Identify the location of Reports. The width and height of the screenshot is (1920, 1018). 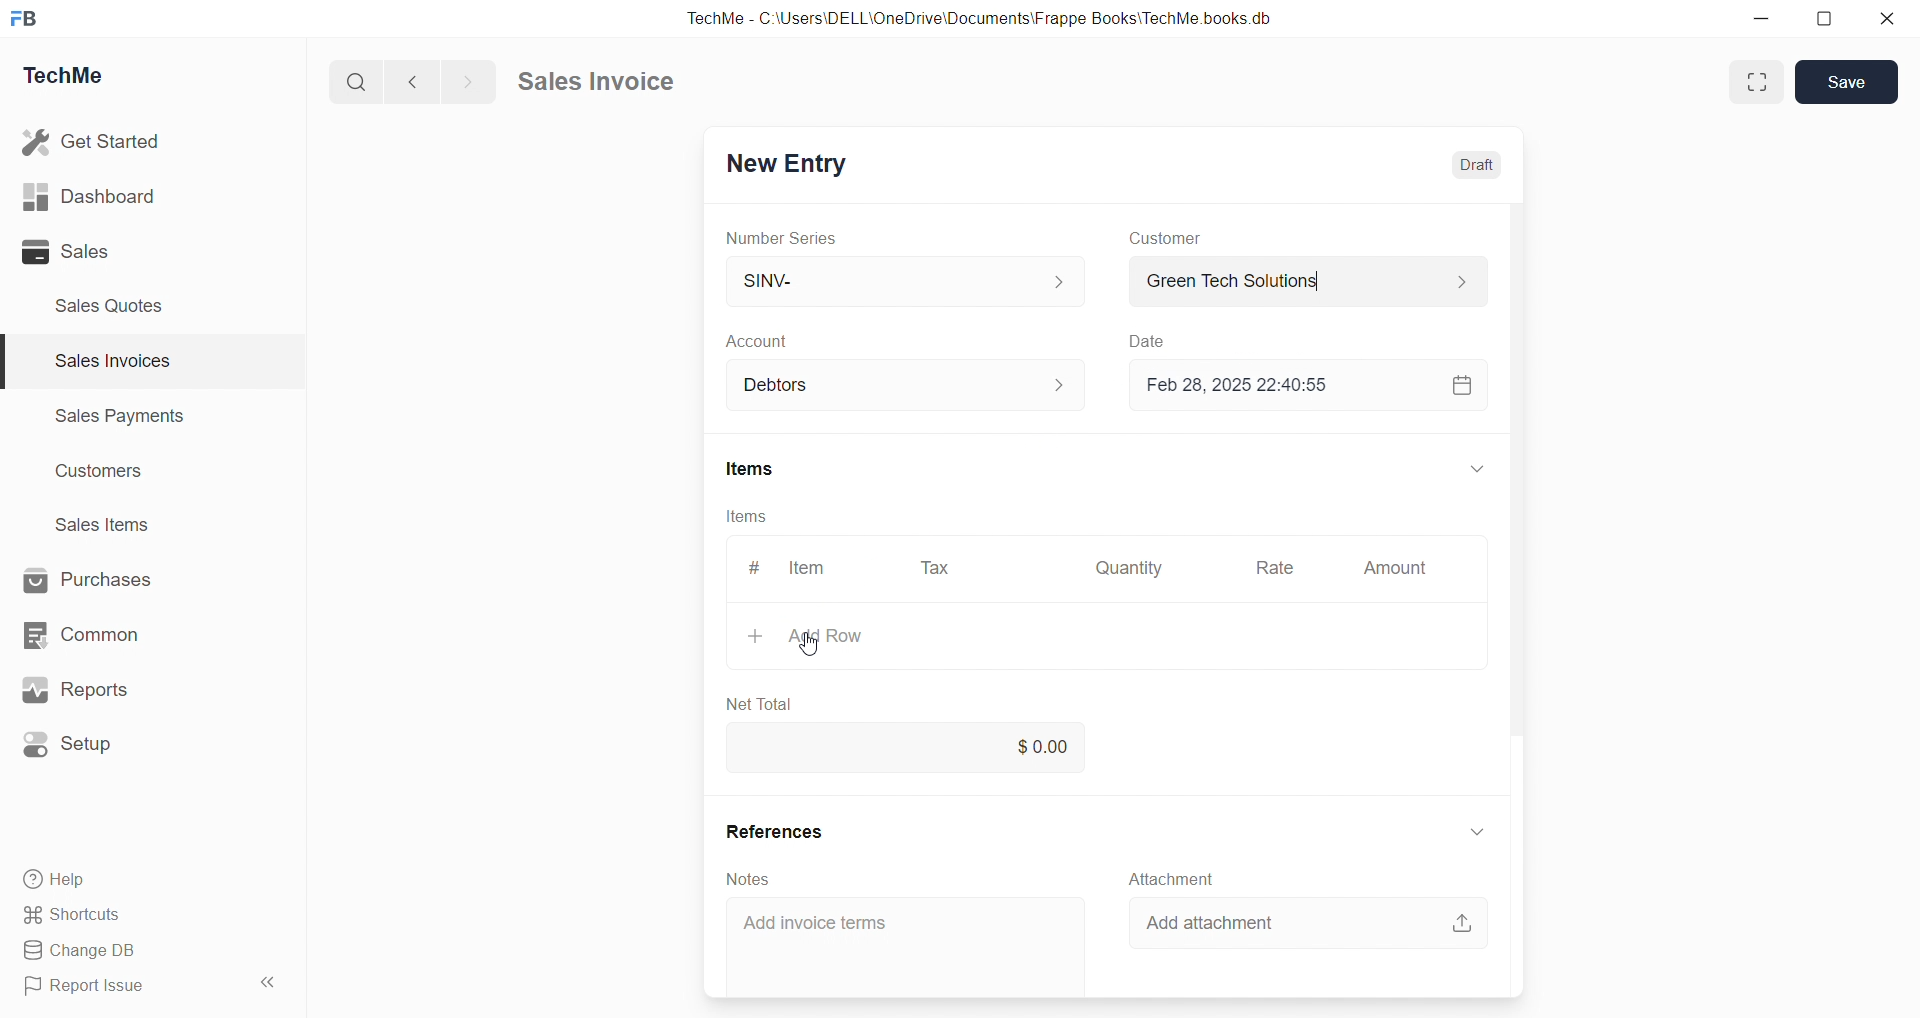
(75, 689).